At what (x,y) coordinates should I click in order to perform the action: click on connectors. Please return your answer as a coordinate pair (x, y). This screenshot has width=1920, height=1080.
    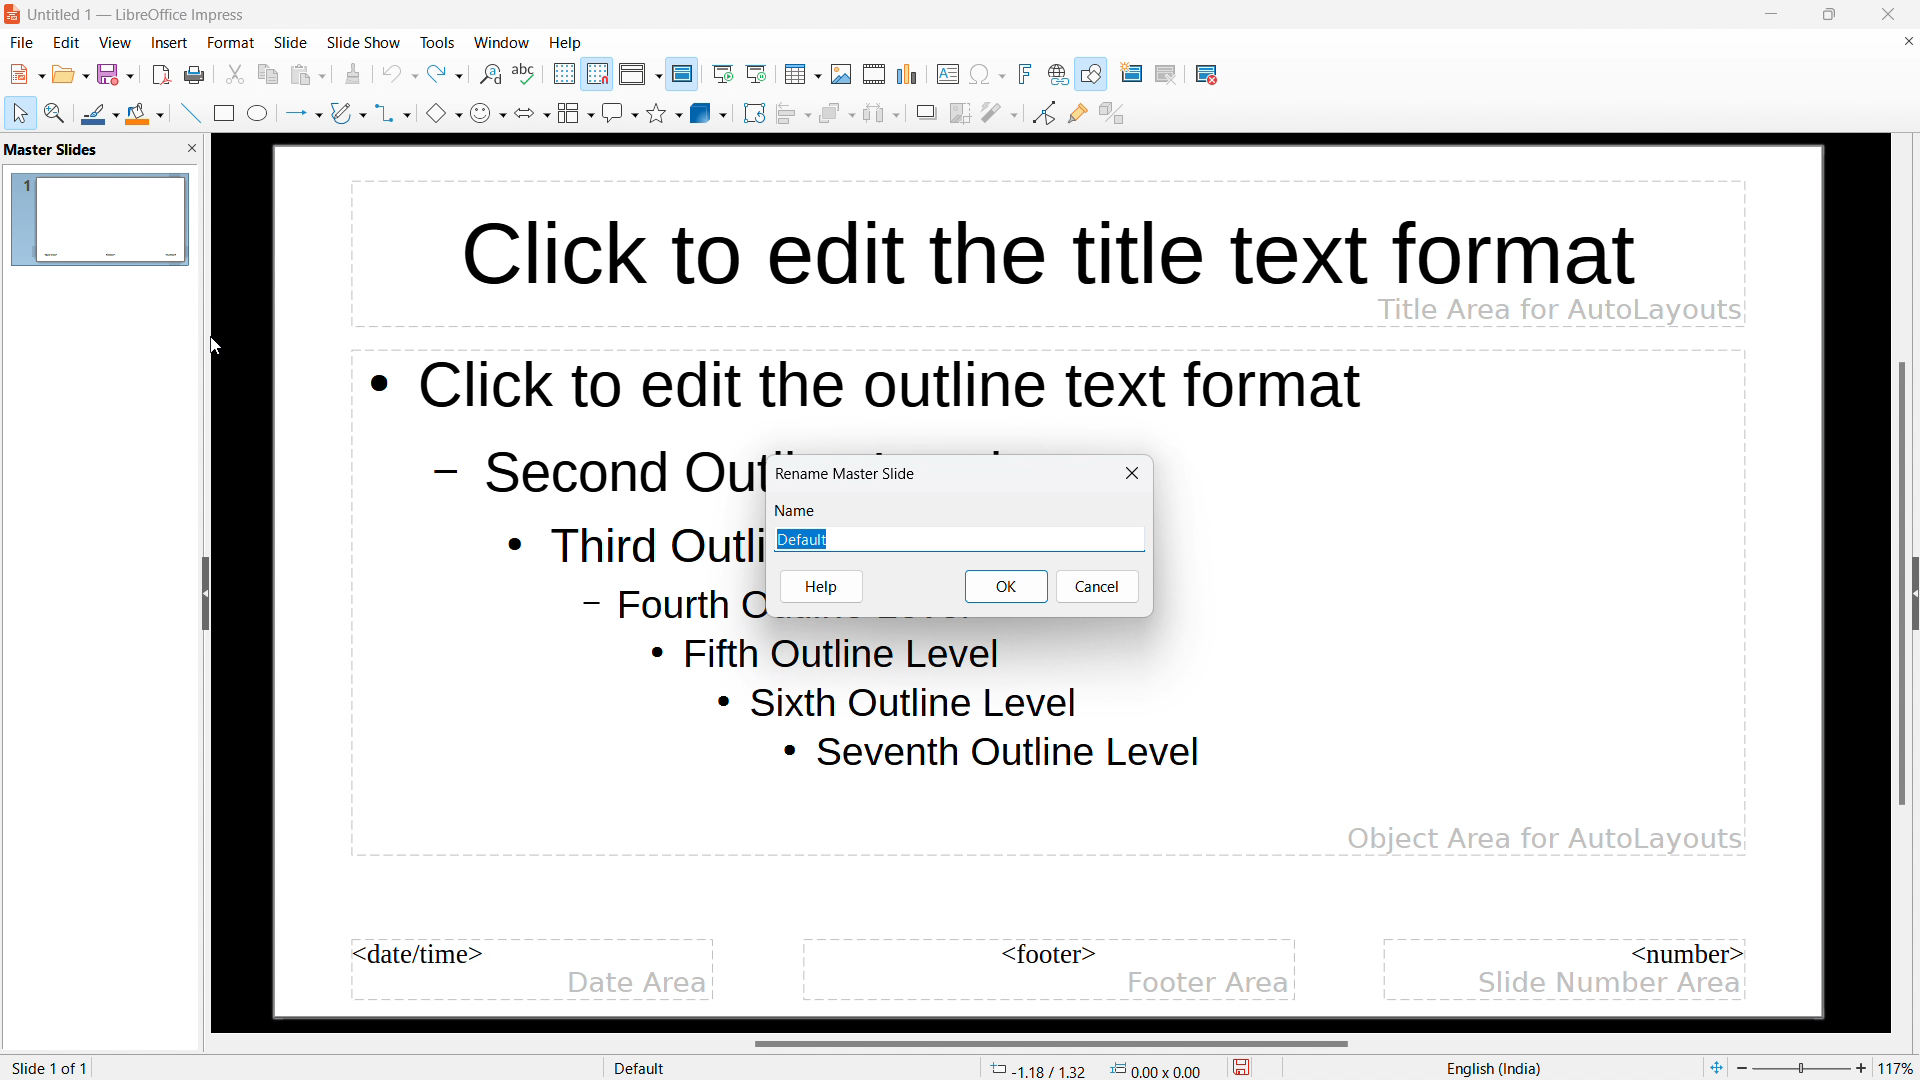
    Looking at the image, I should click on (395, 112).